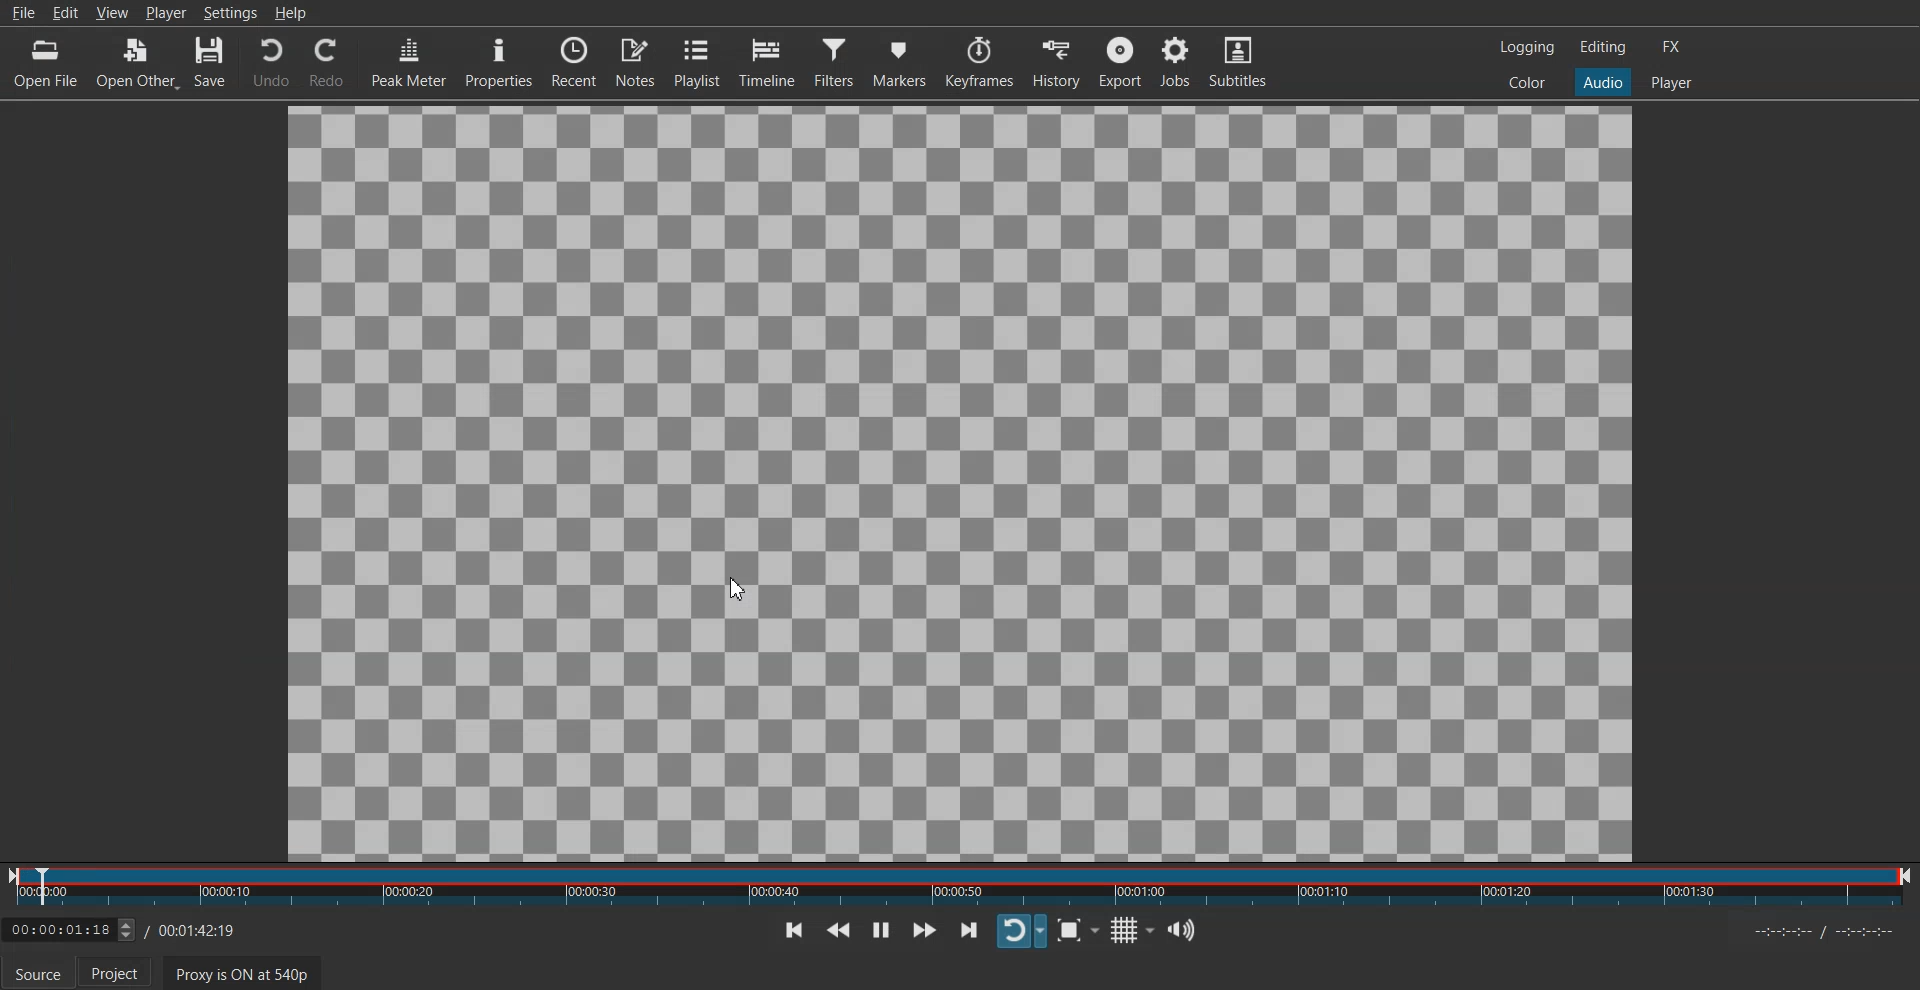 The image size is (1920, 990). I want to click on Edit, so click(65, 12).